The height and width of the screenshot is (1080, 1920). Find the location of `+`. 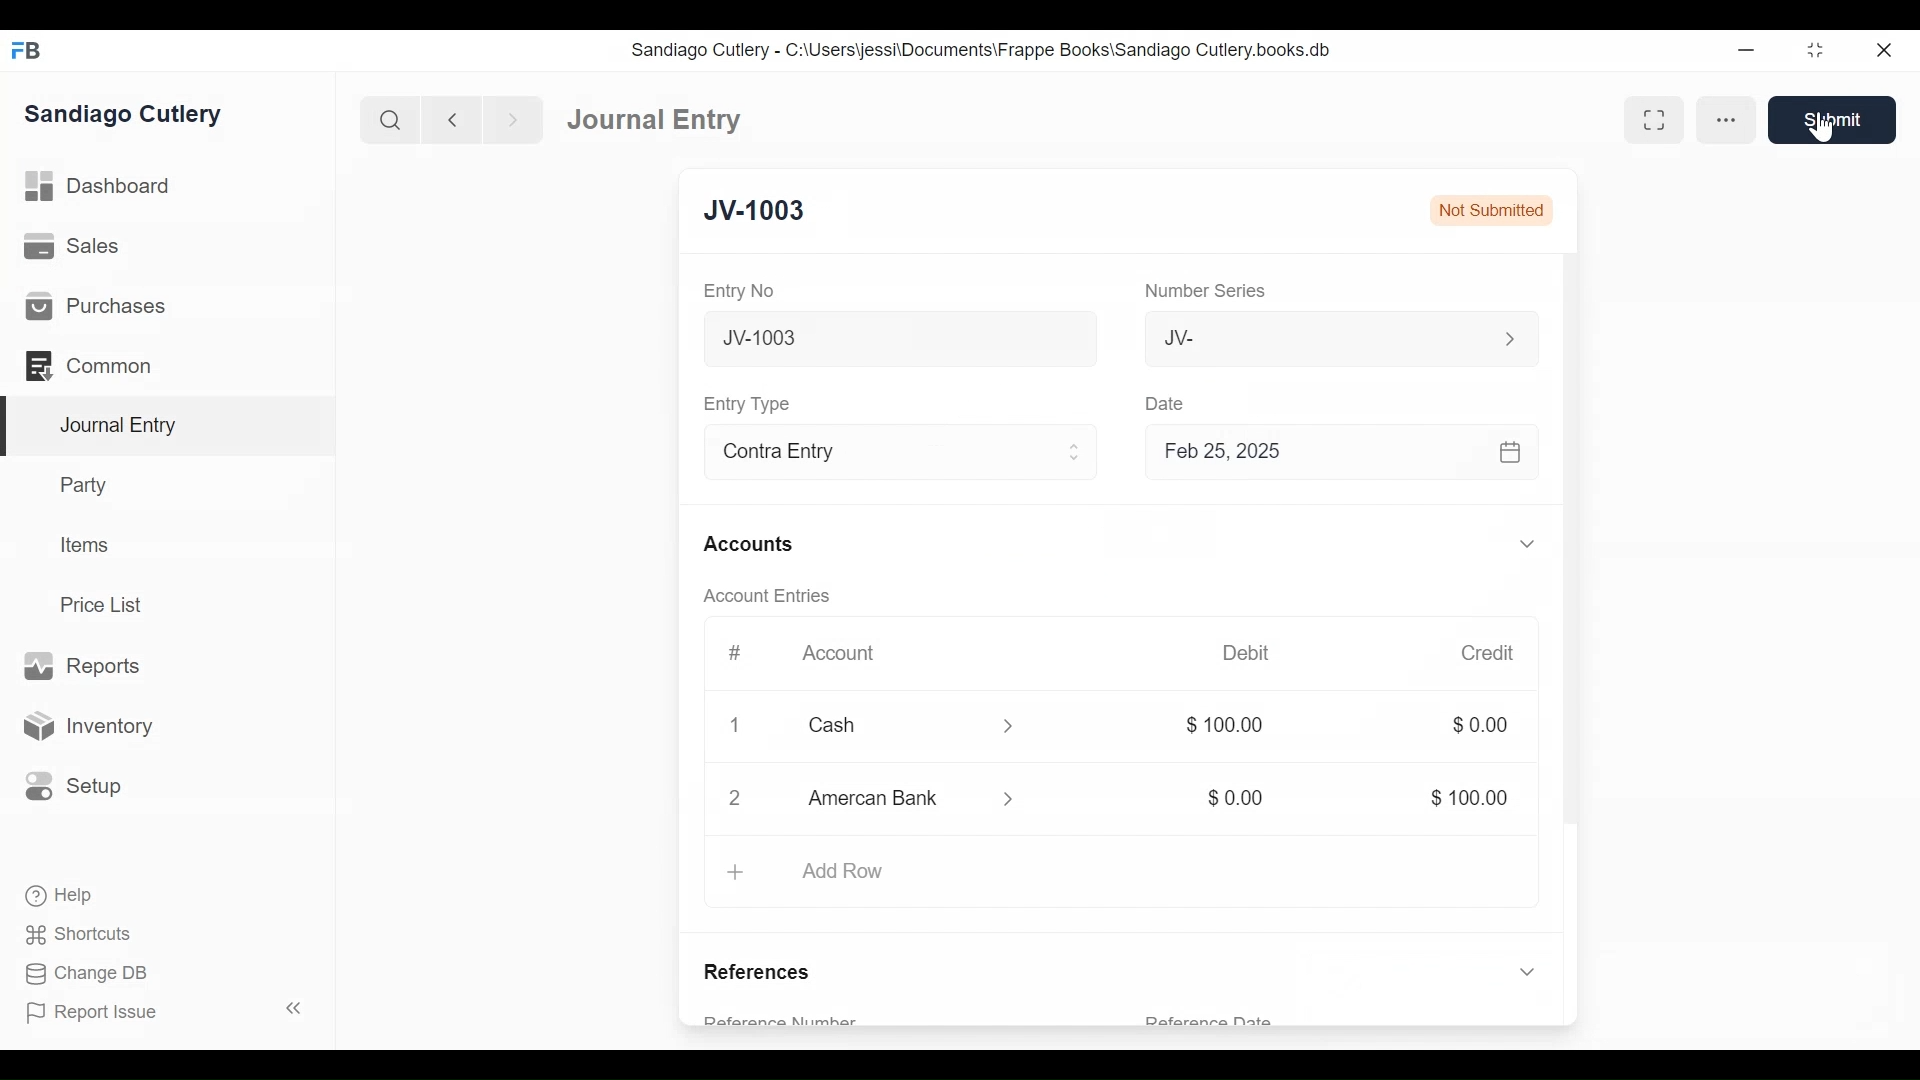

+ is located at coordinates (735, 870).